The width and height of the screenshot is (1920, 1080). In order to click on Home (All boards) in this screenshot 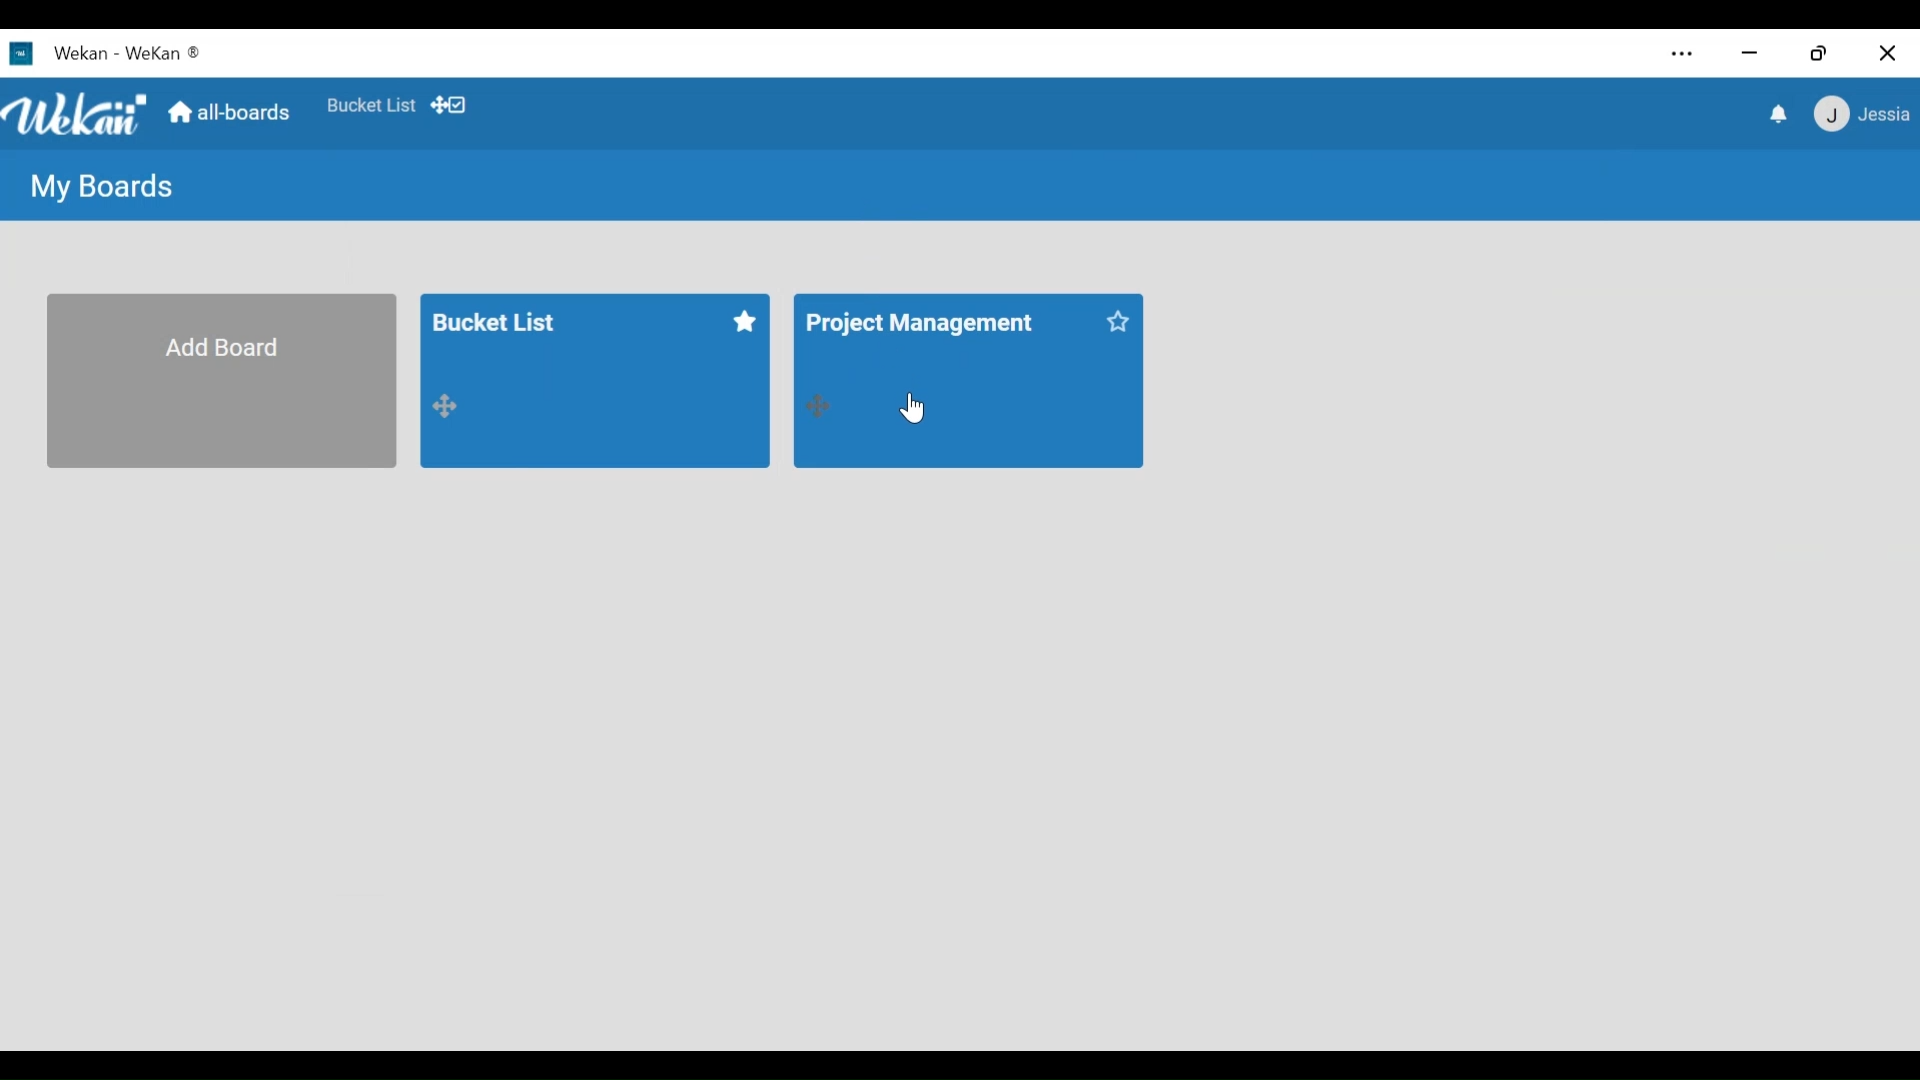, I will do `click(232, 111)`.